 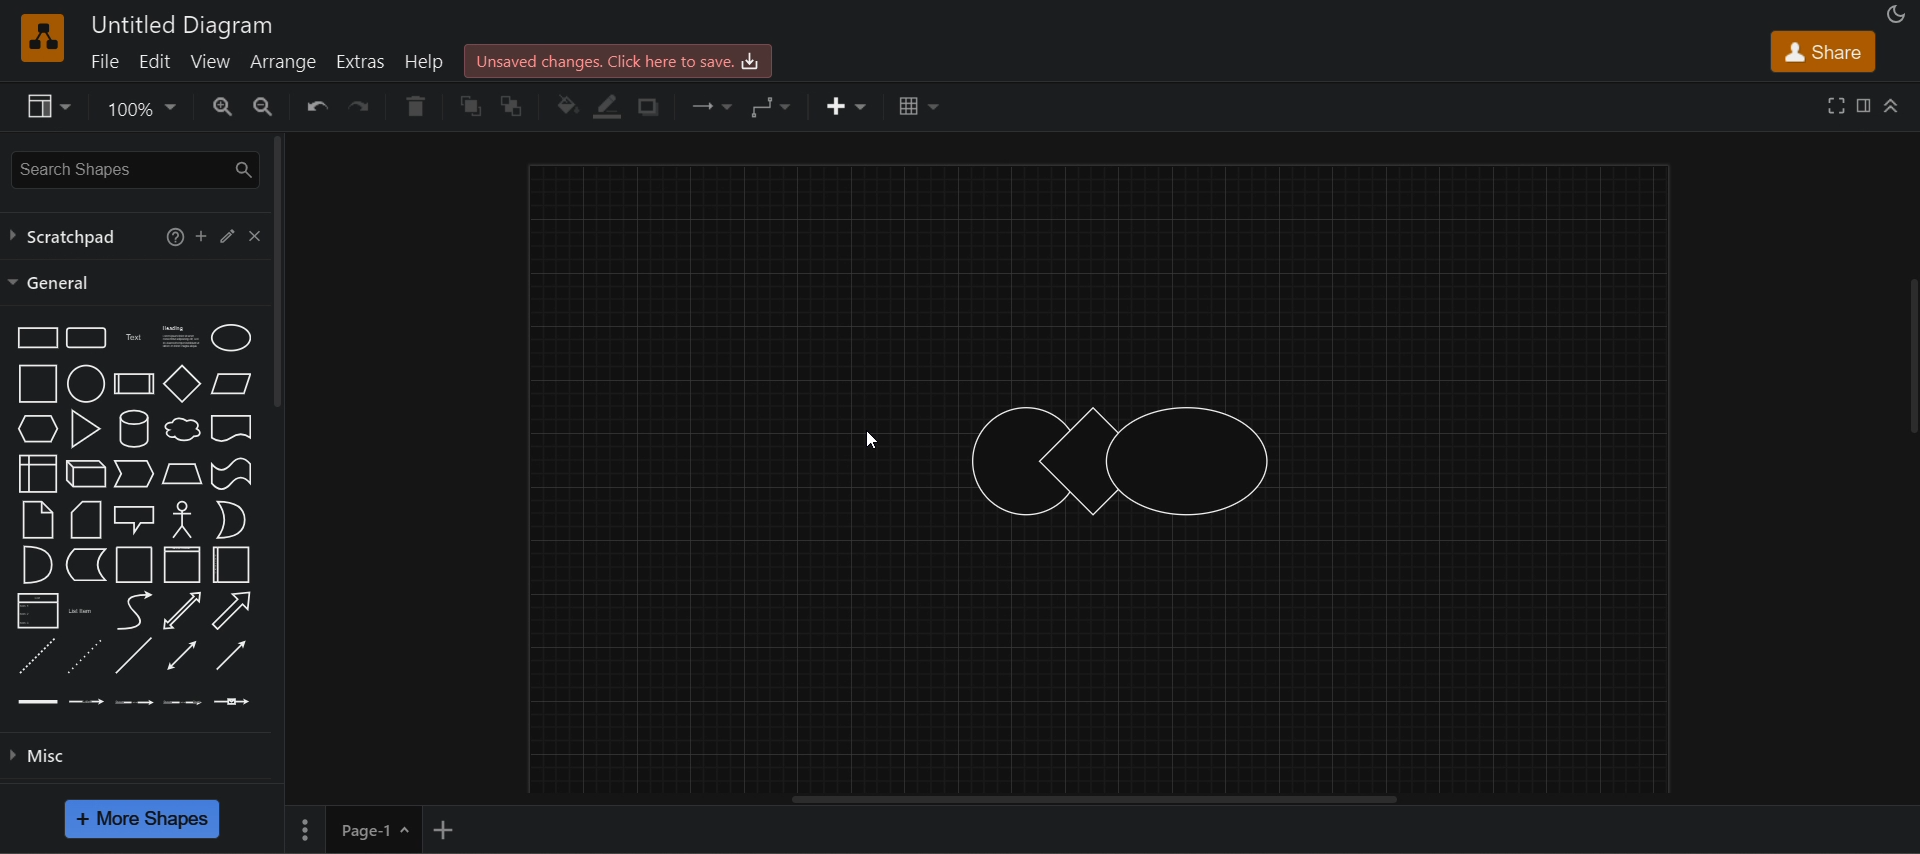 I want to click on tavle, so click(x=919, y=106).